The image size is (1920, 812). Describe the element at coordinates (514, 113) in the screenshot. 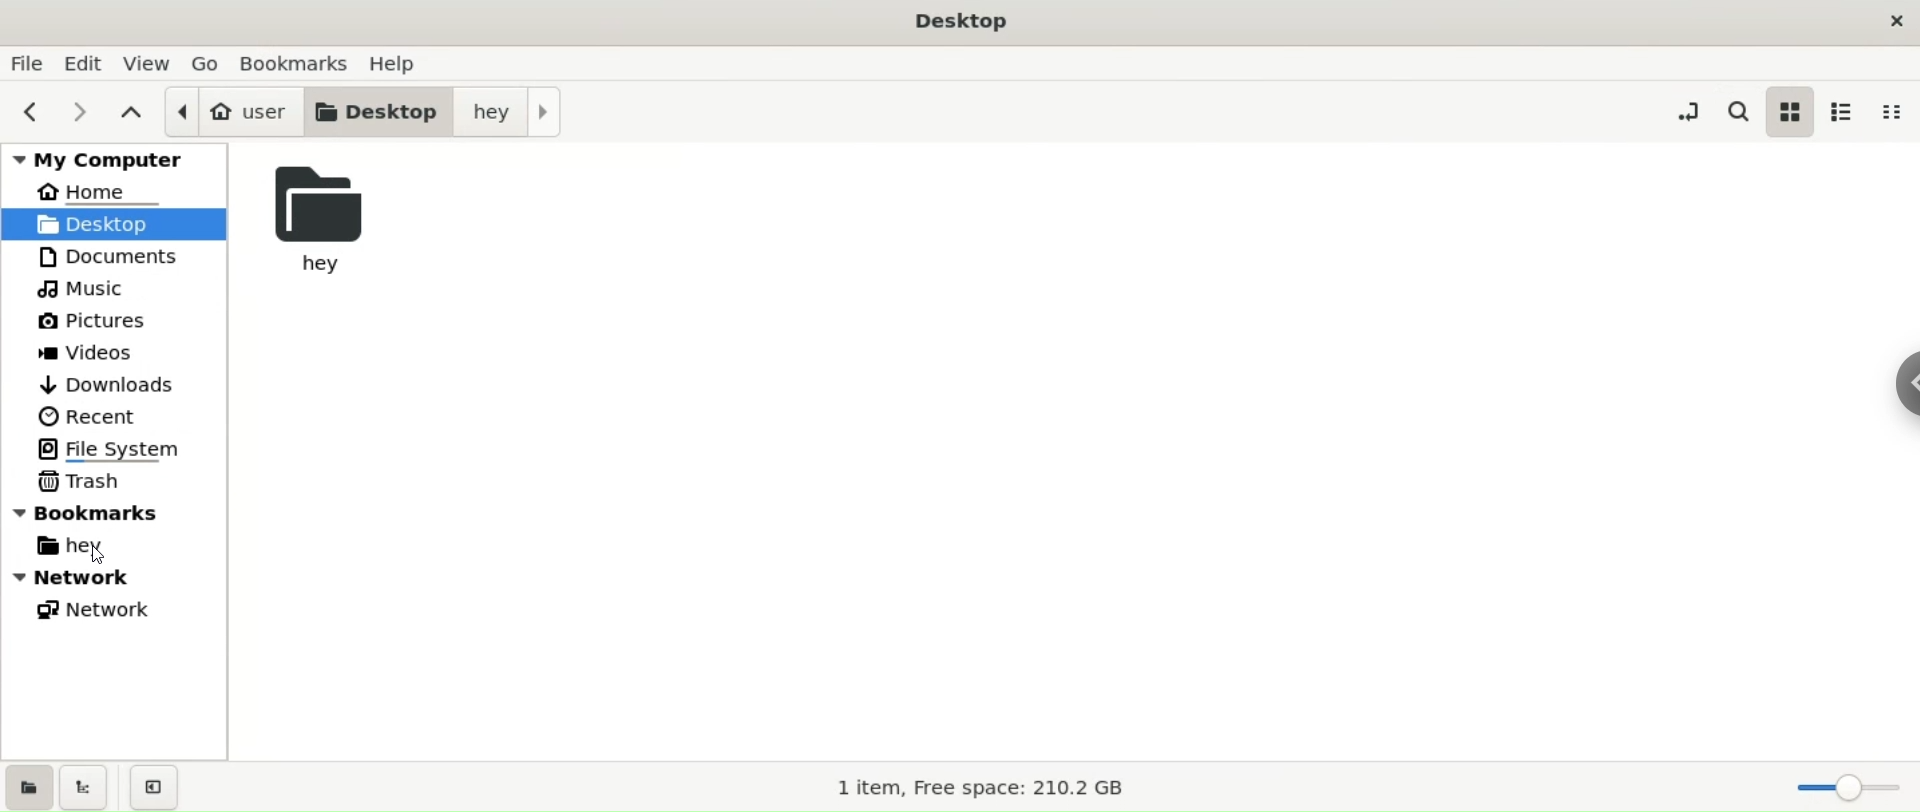

I see `hey` at that location.